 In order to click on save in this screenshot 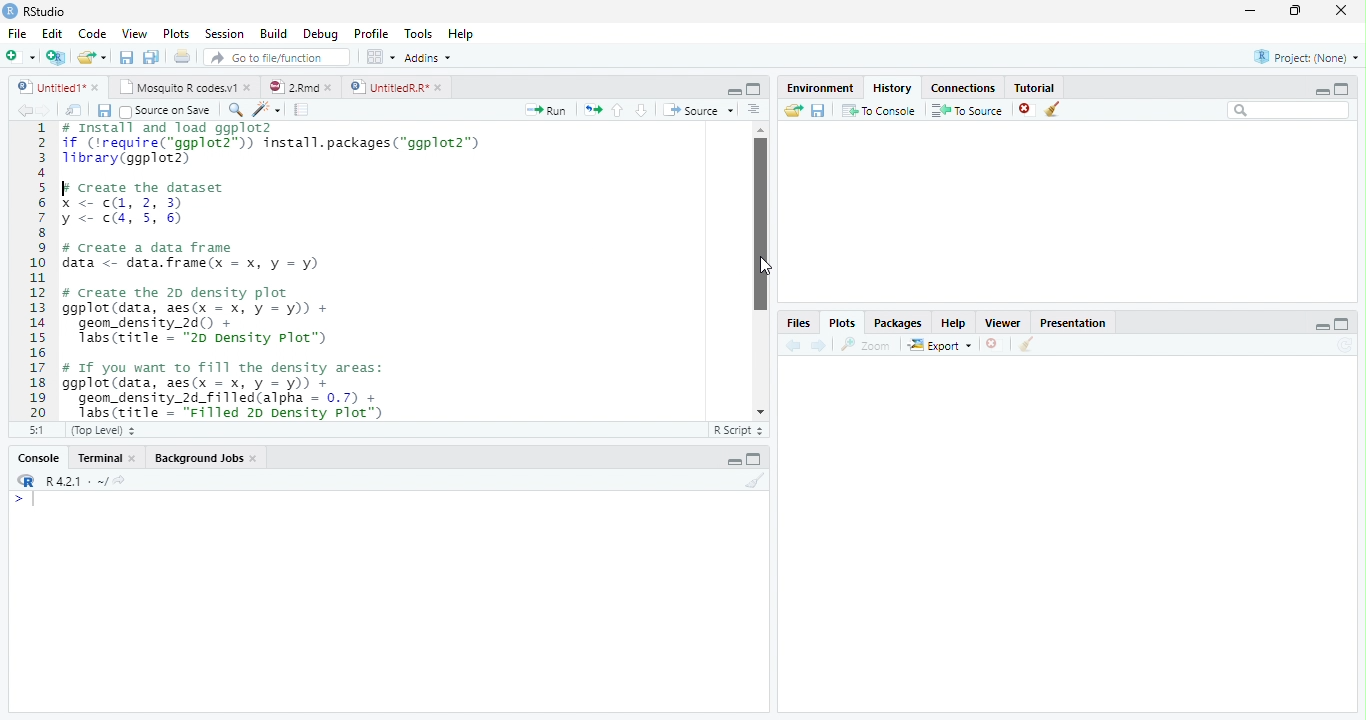, I will do `click(104, 111)`.